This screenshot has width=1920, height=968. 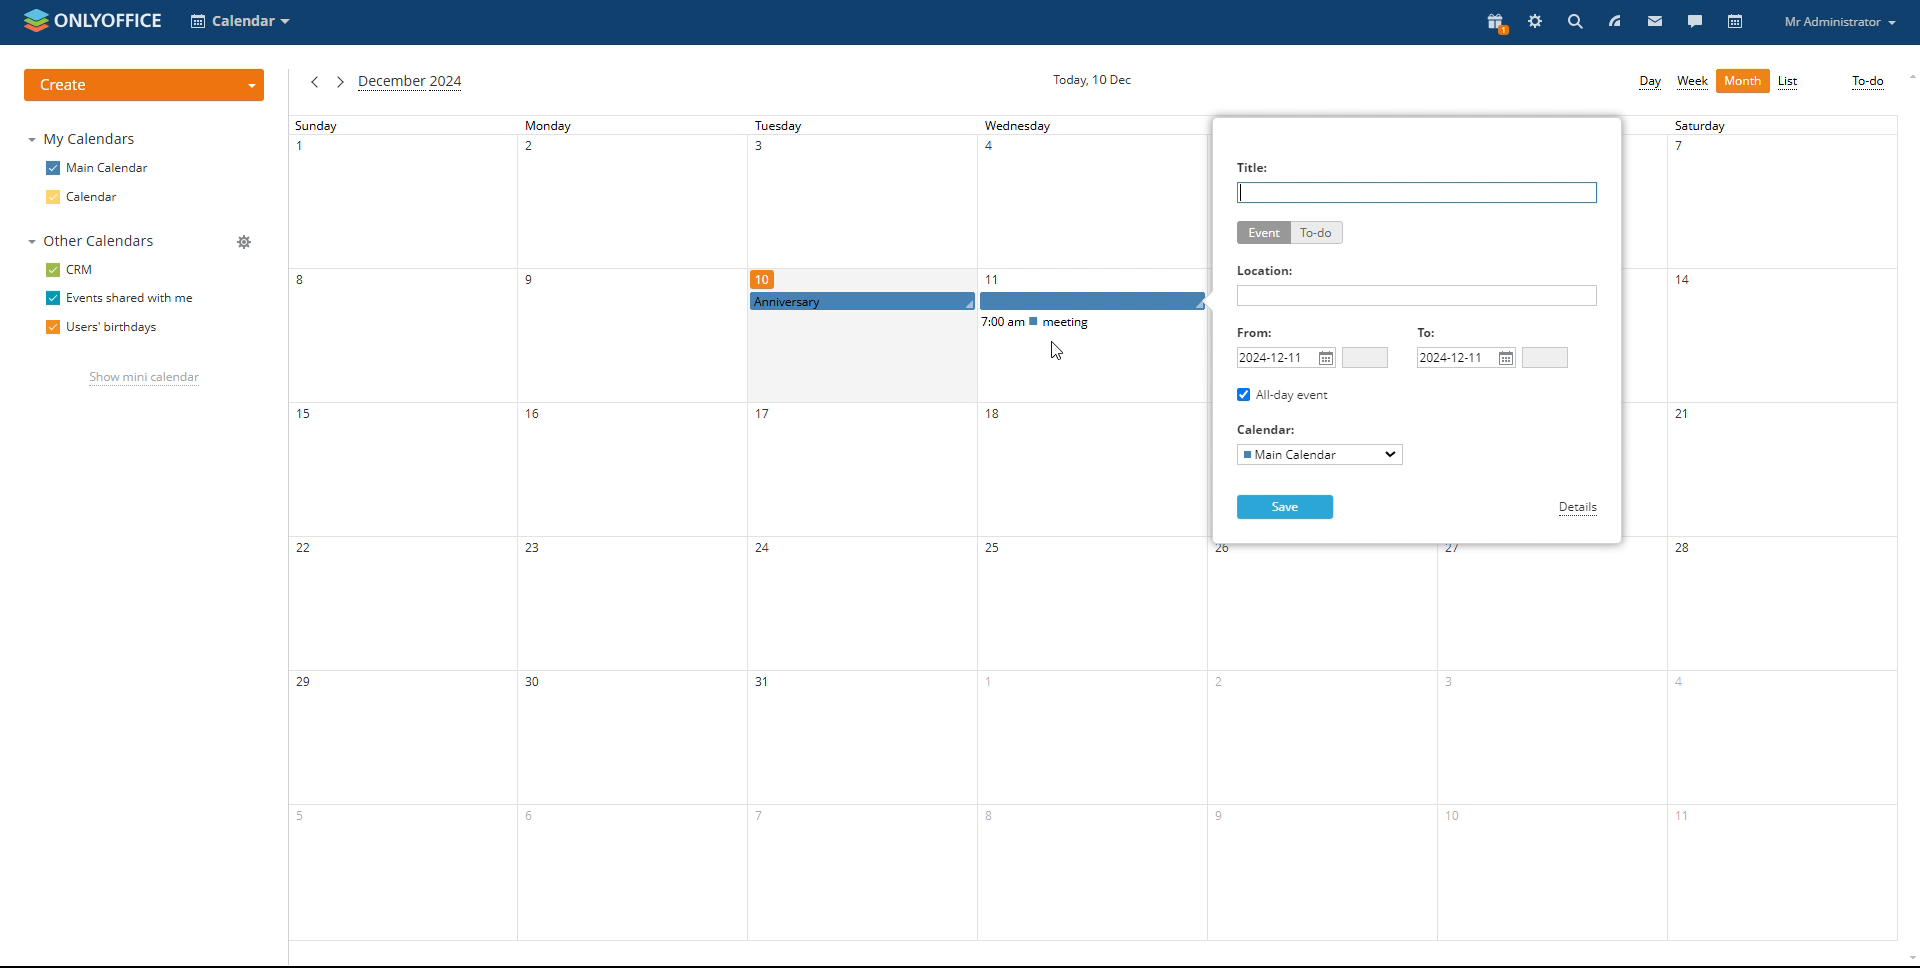 I want to click on mail, so click(x=1655, y=23).